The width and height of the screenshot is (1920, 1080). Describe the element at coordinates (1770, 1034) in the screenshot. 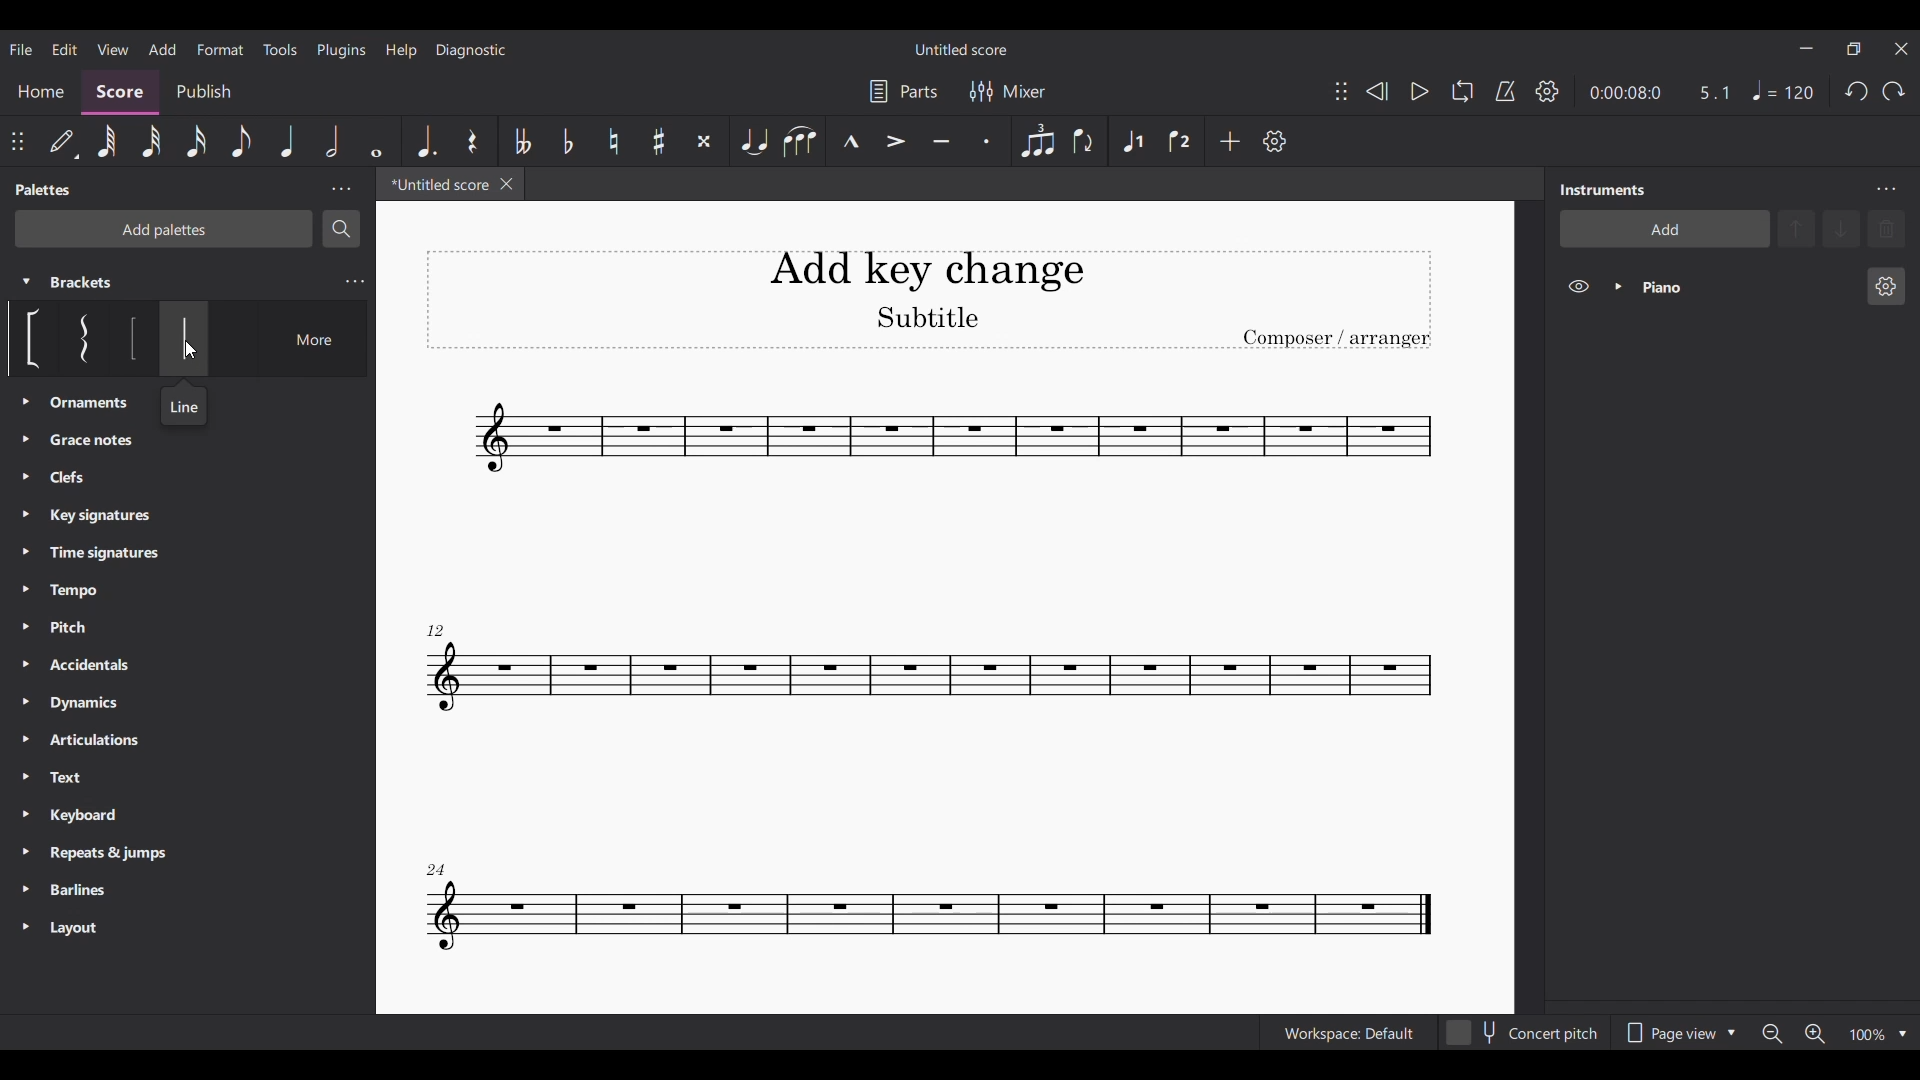

I see `Zoom out` at that location.